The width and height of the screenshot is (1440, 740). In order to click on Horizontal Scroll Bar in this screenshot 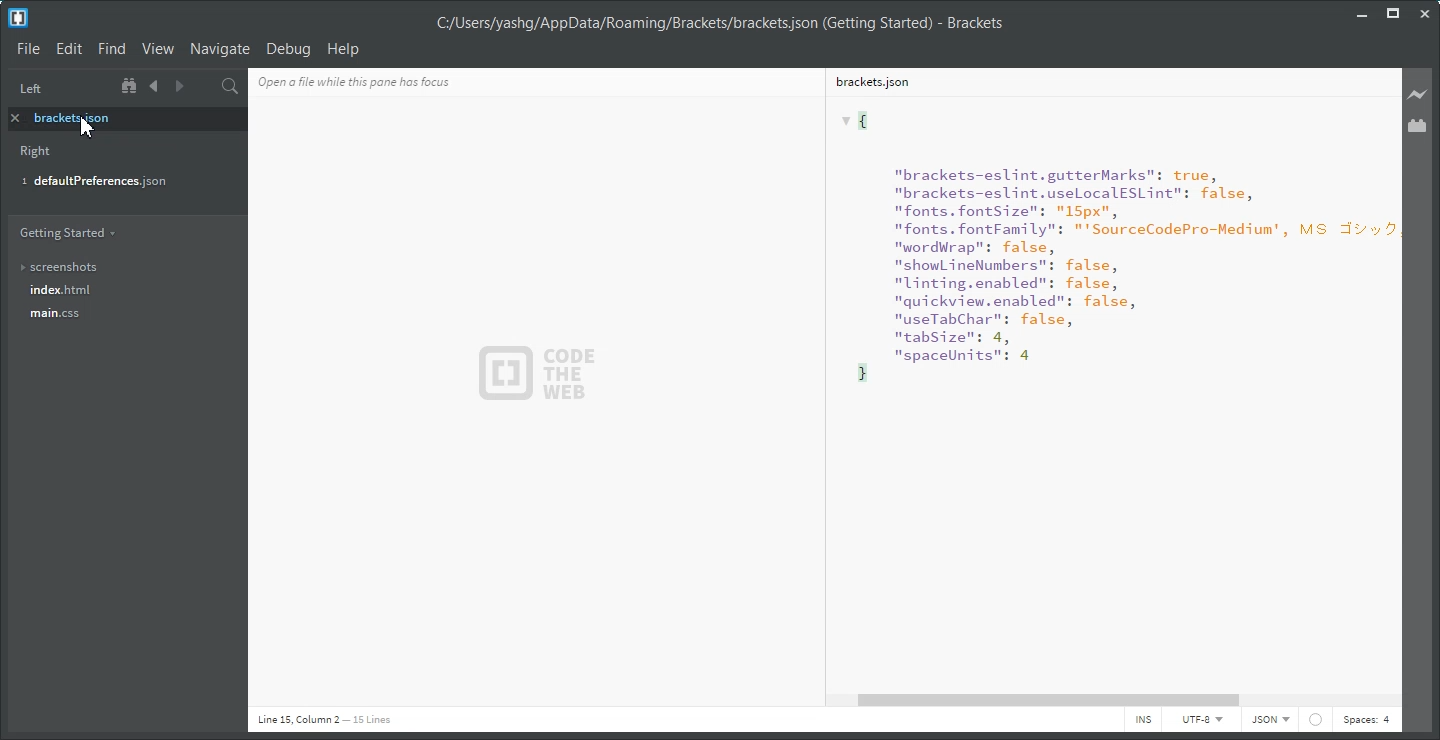, I will do `click(1119, 700)`.